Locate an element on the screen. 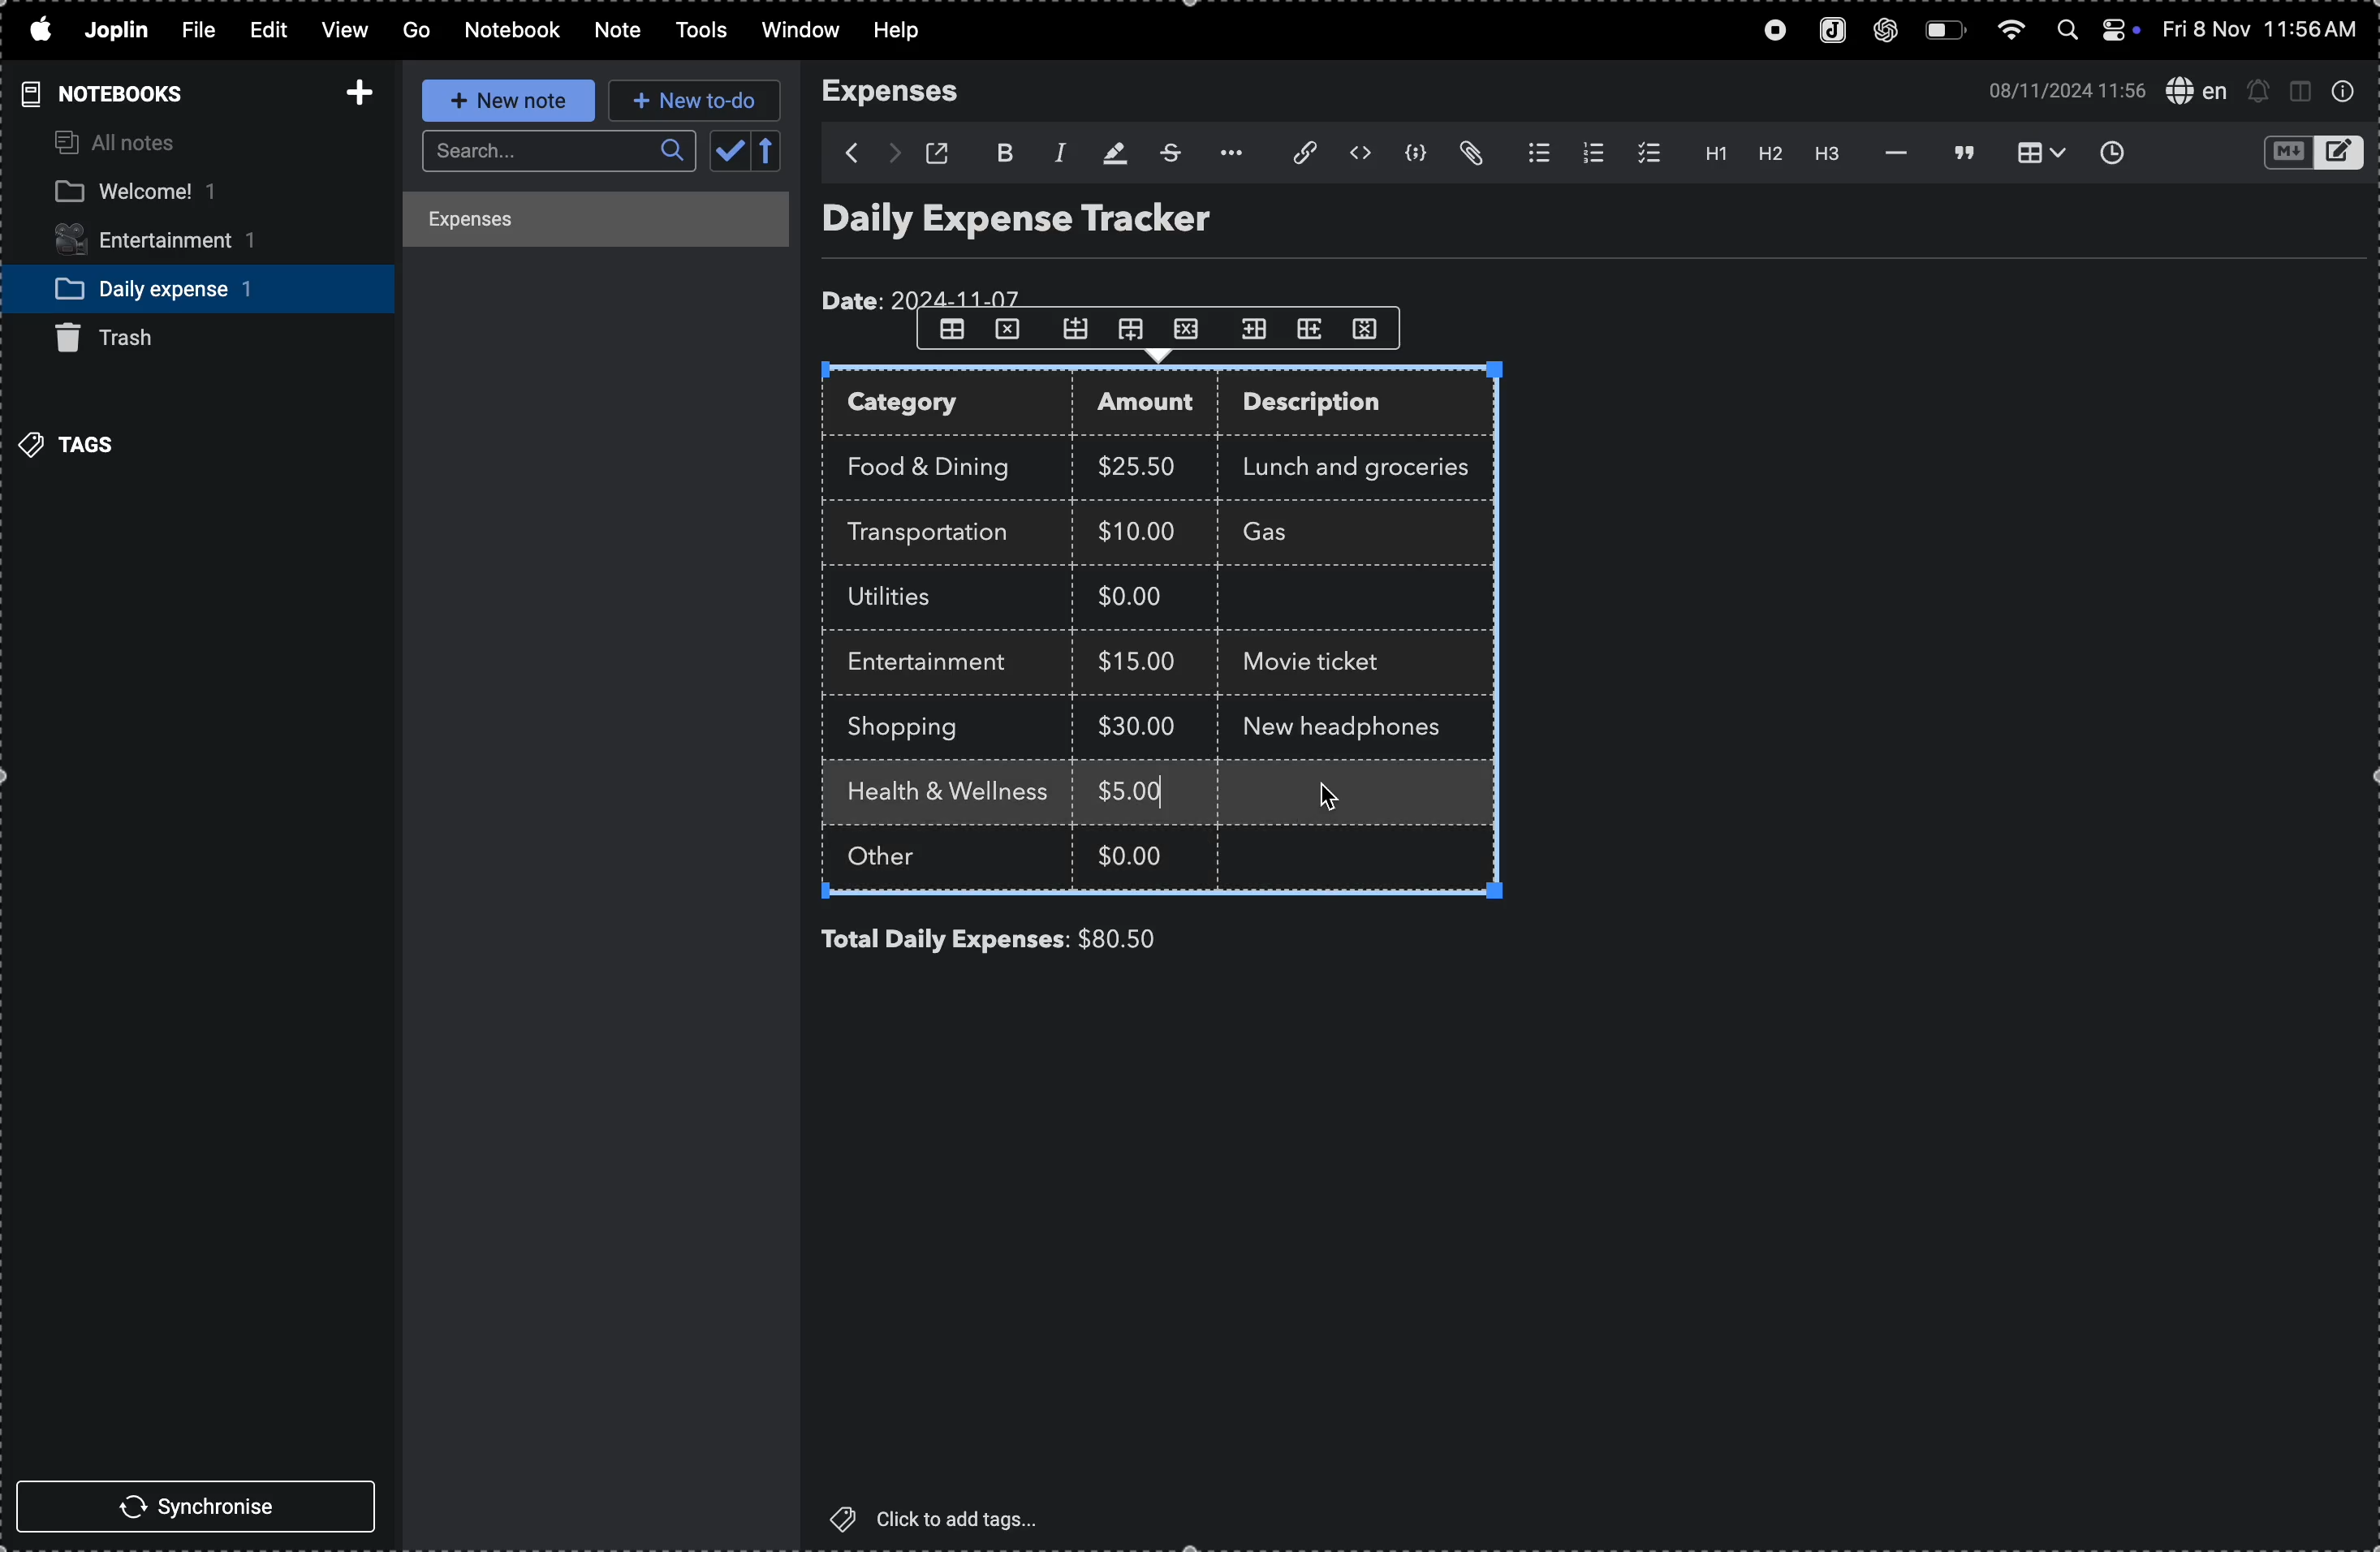 This screenshot has width=2380, height=1552. strike through is located at coordinates (1168, 153).